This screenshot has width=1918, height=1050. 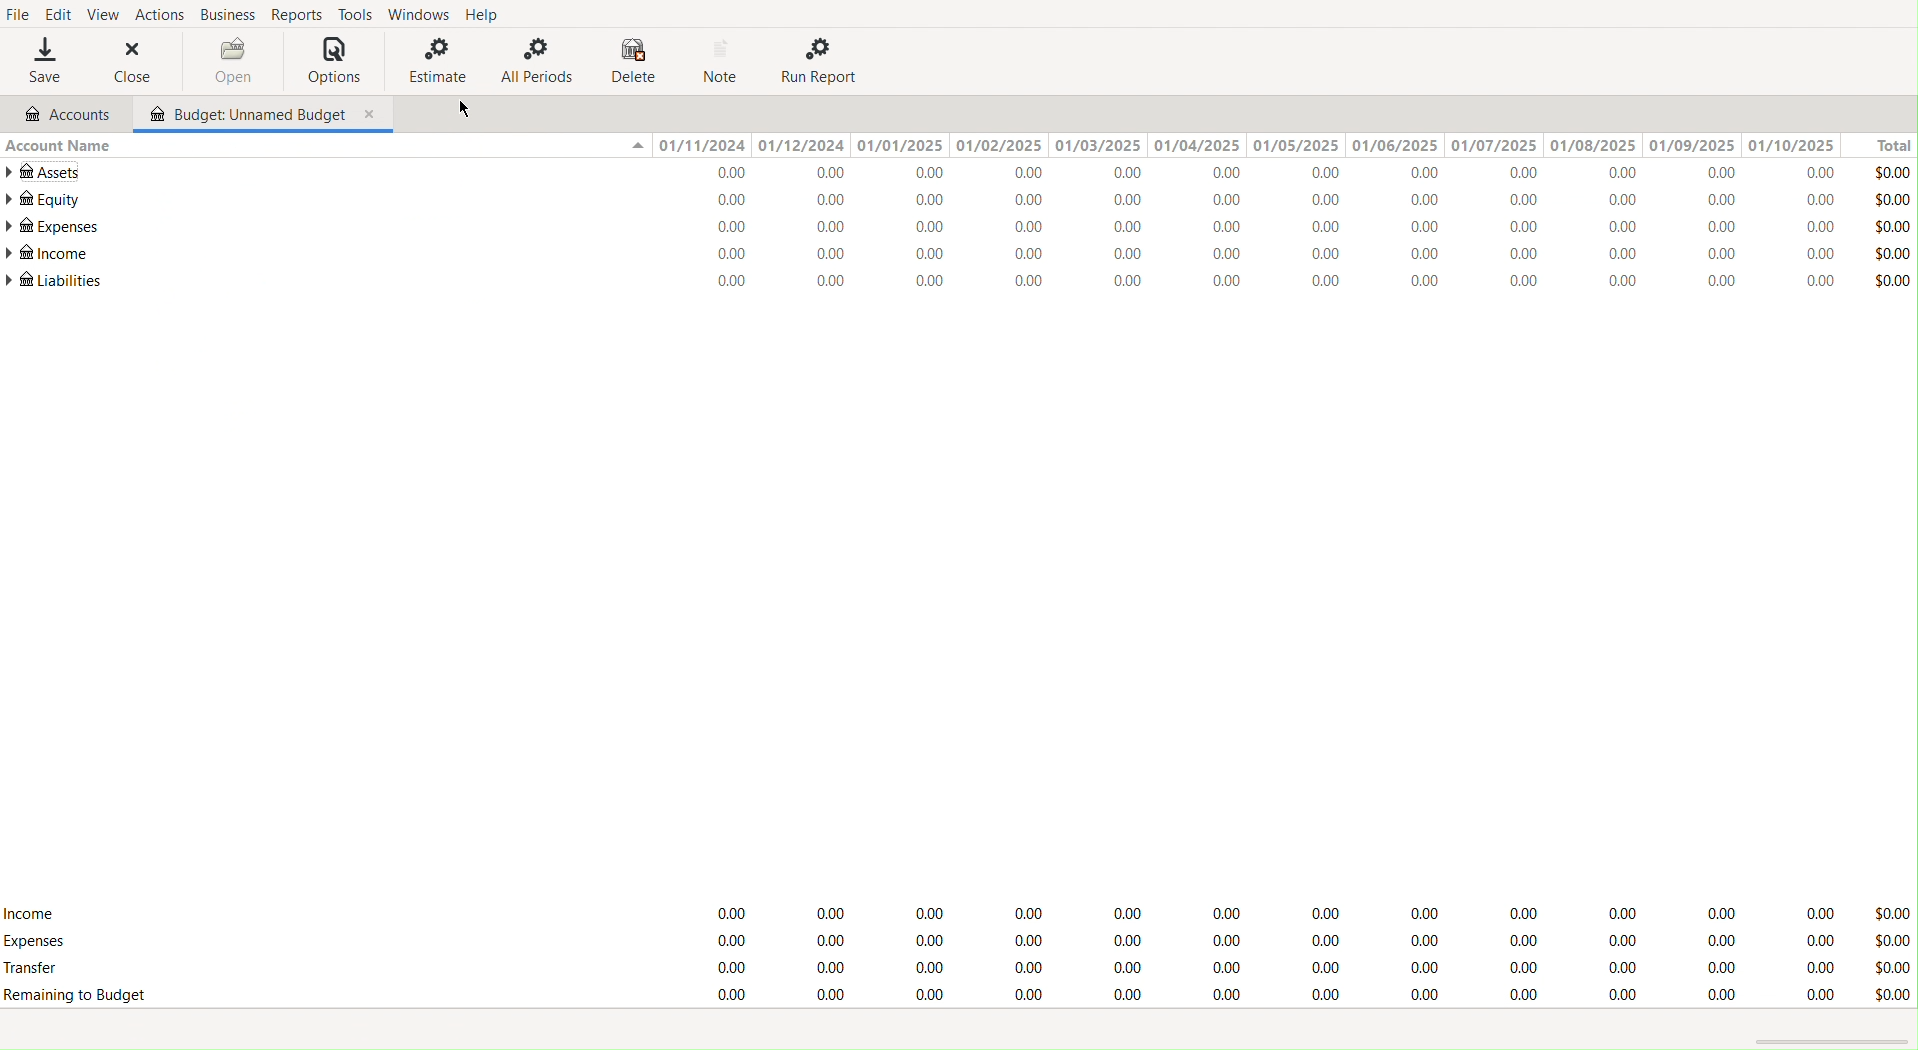 What do you see at coordinates (215, 60) in the screenshot?
I see `Open` at bounding box center [215, 60].